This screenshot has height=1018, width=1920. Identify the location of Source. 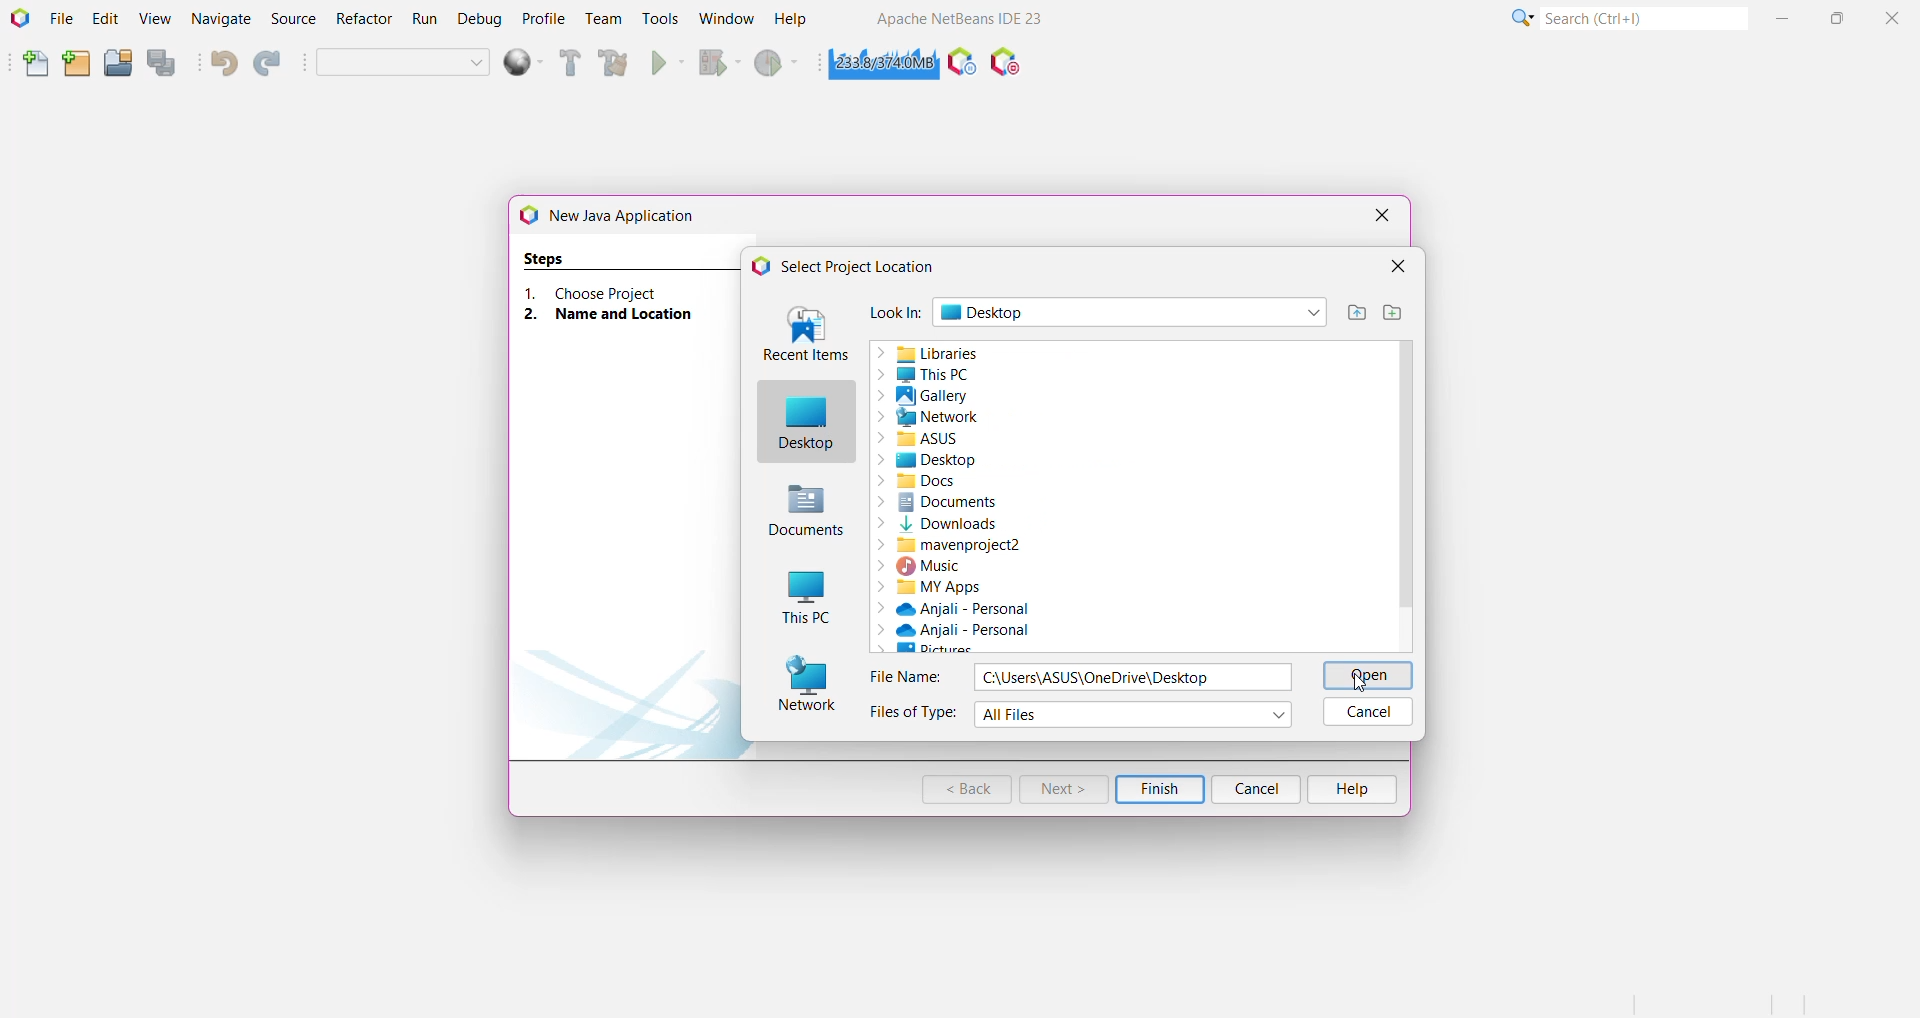
(291, 19).